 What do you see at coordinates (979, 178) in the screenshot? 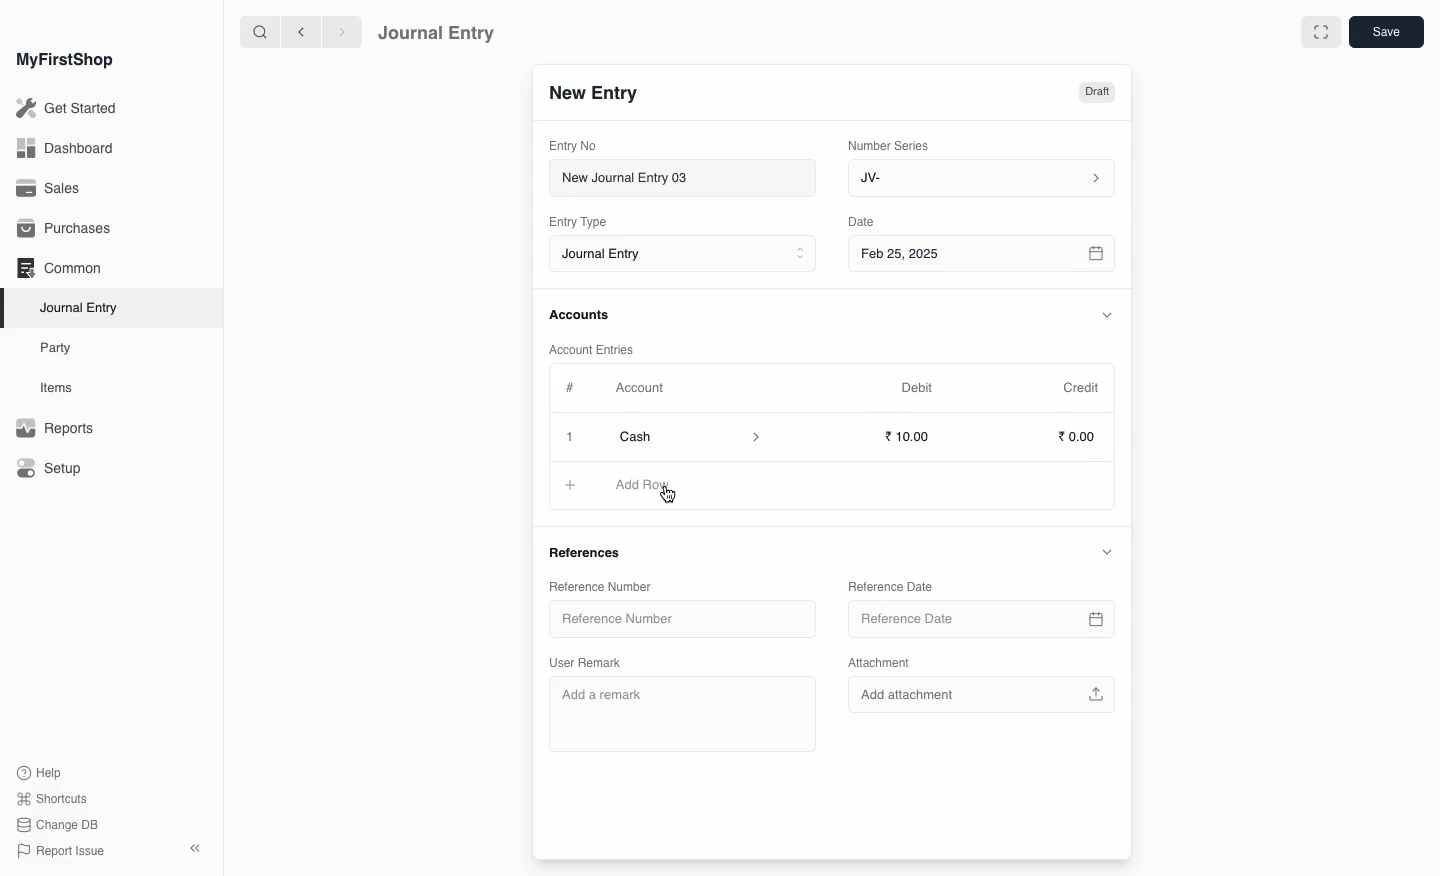
I see `JV-` at bounding box center [979, 178].